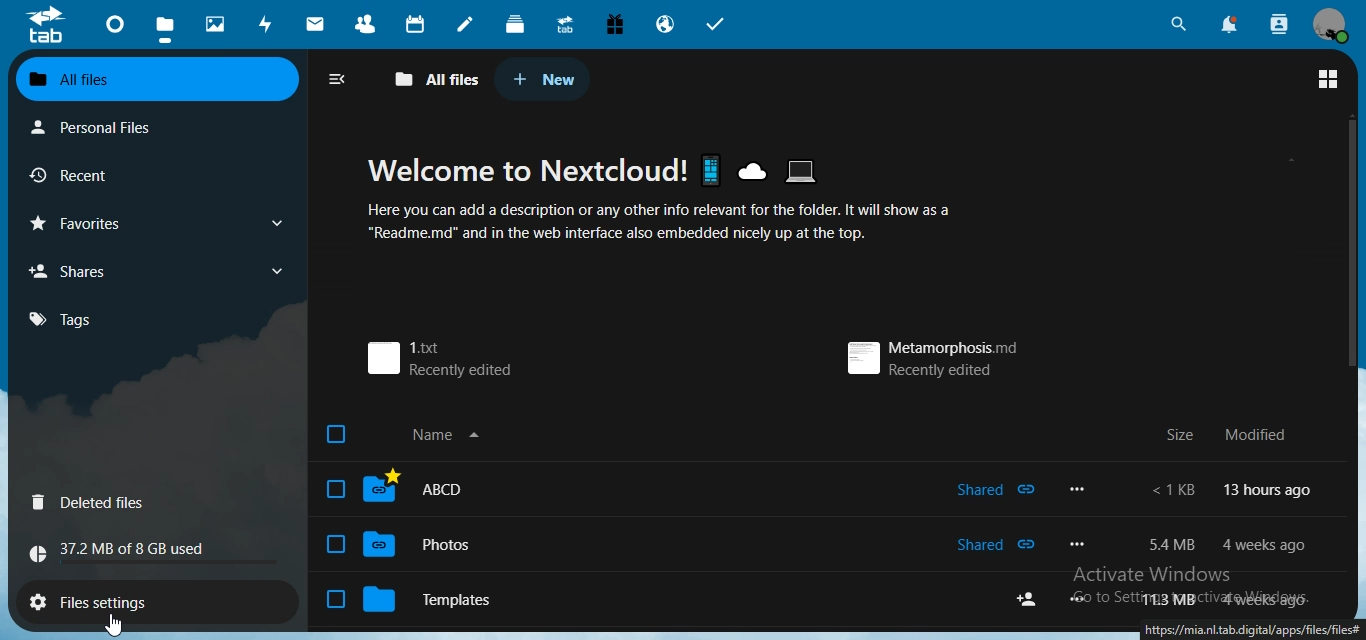 The height and width of the screenshot is (640, 1366). Describe the element at coordinates (1076, 597) in the screenshot. I see `more options` at that location.